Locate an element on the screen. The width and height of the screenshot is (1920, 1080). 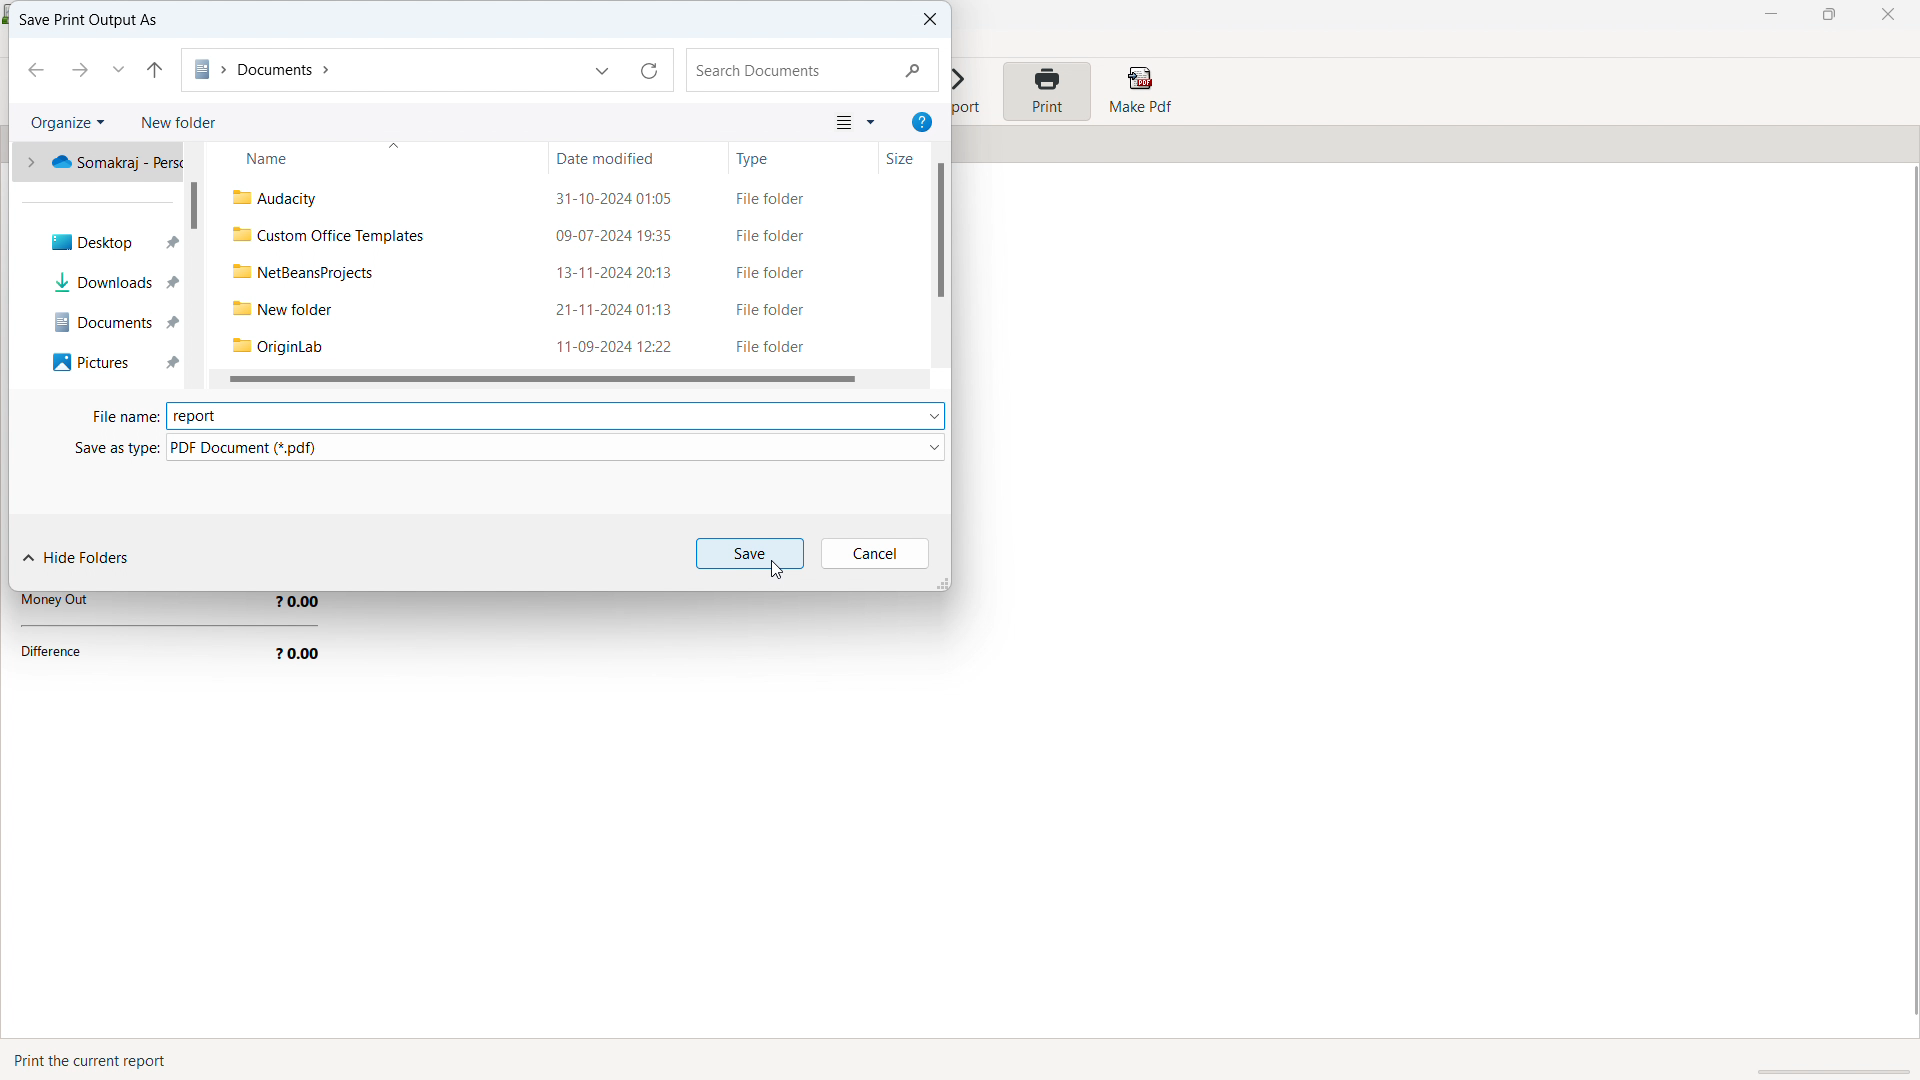
size is located at coordinates (888, 160).